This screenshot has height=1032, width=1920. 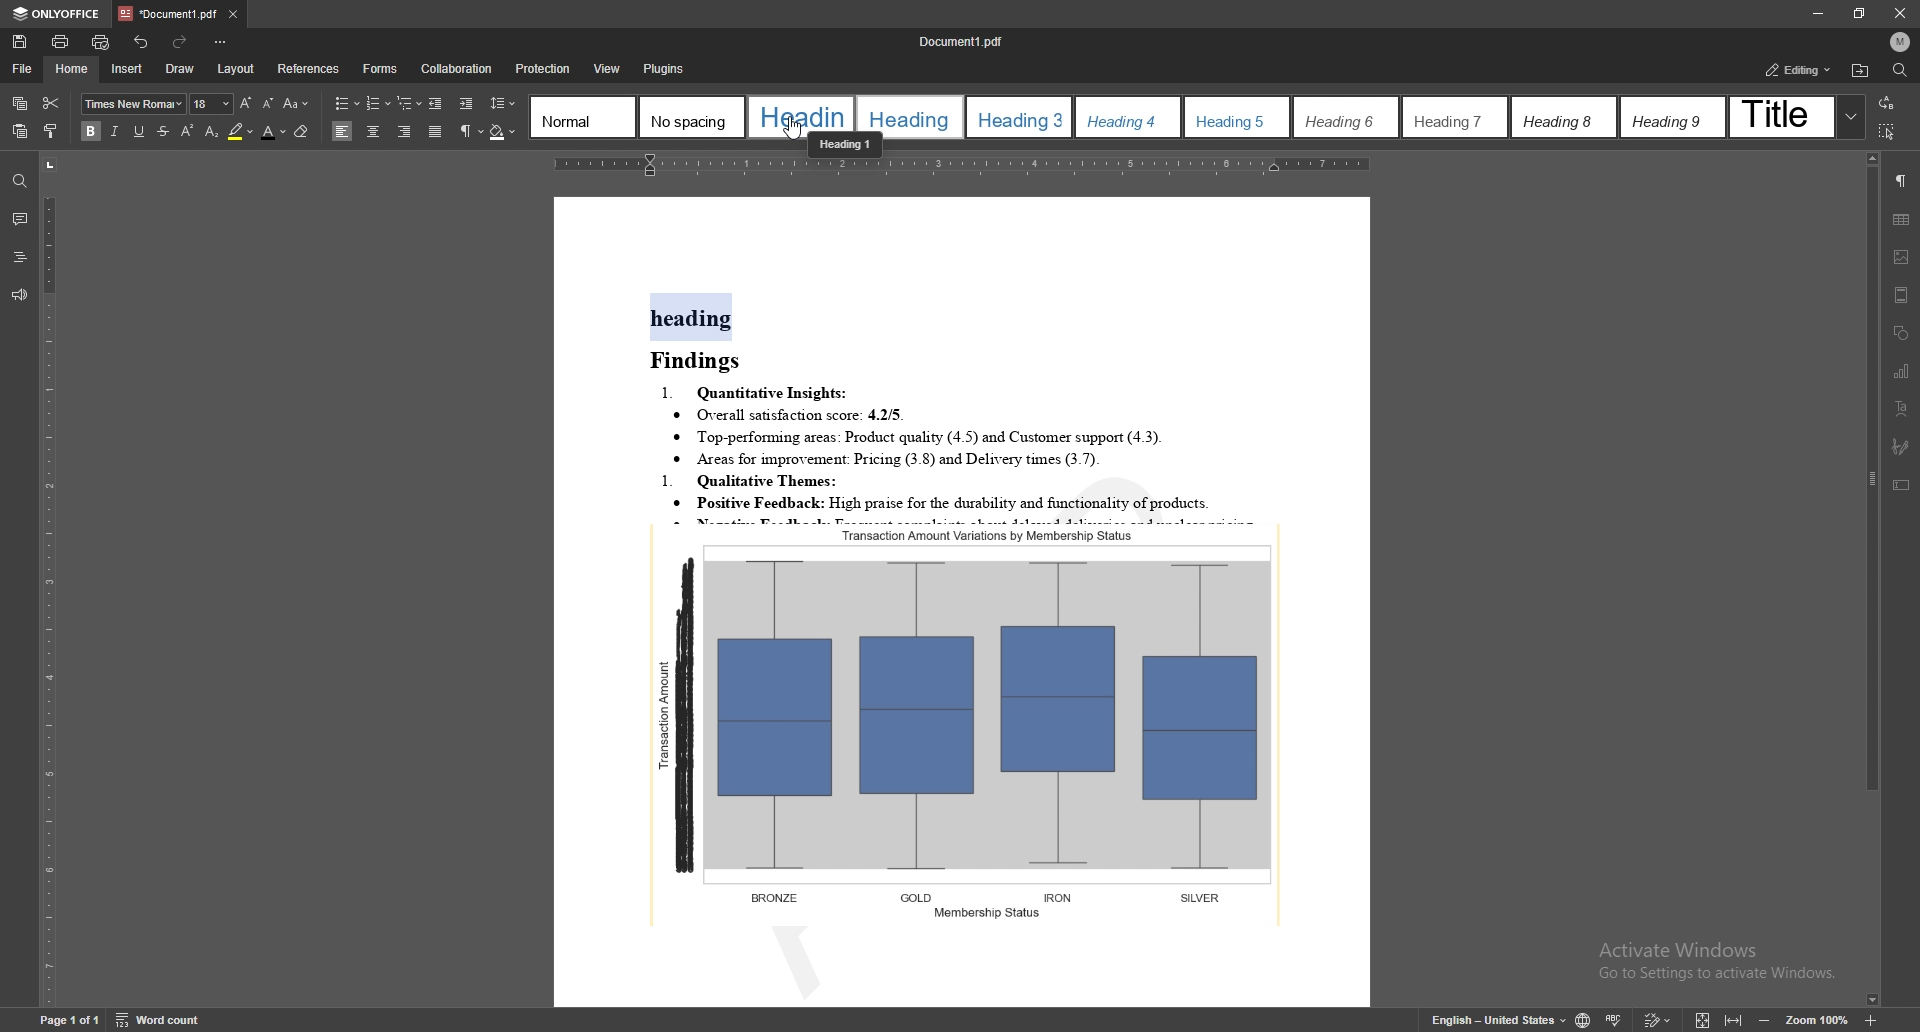 What do you see at coordinates (135, 103) in the screenshot?
I see `font type` at bounding box center [135, 103].